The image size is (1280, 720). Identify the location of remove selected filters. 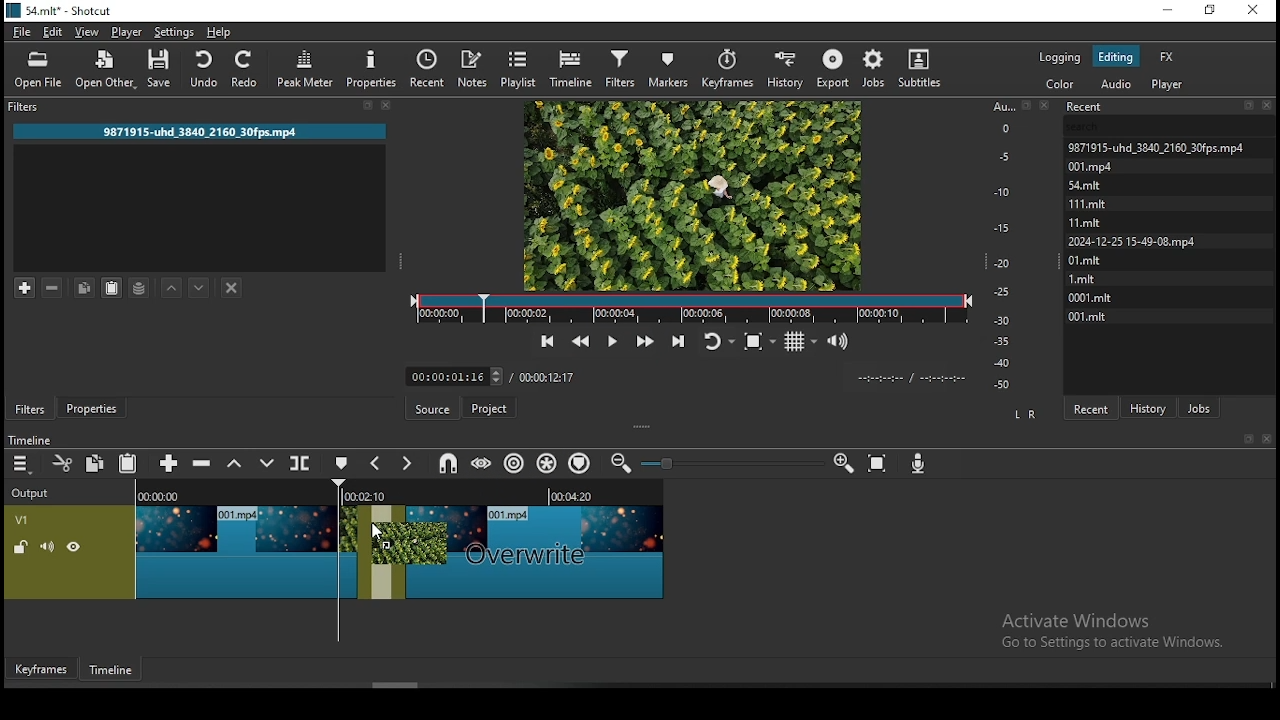
(51, 288).